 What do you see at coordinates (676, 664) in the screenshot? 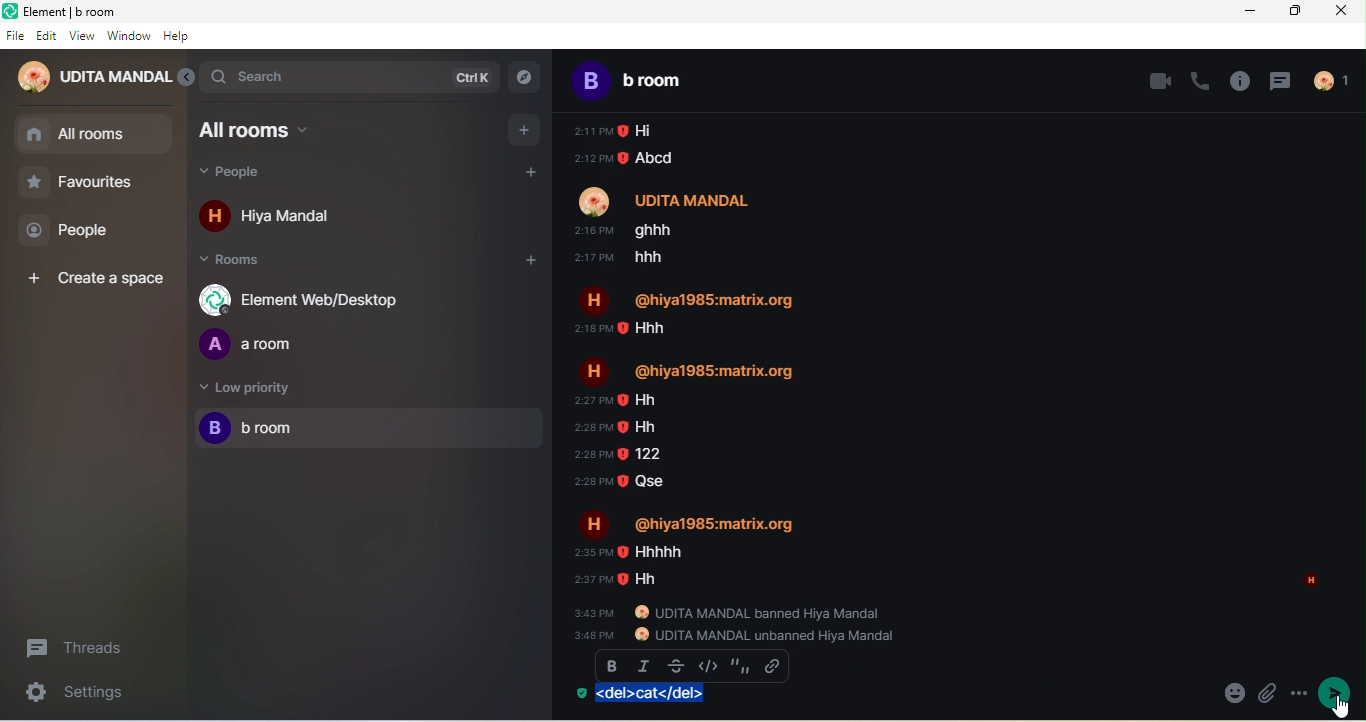
I see `strikethrough` at bounding box center [676, 664].